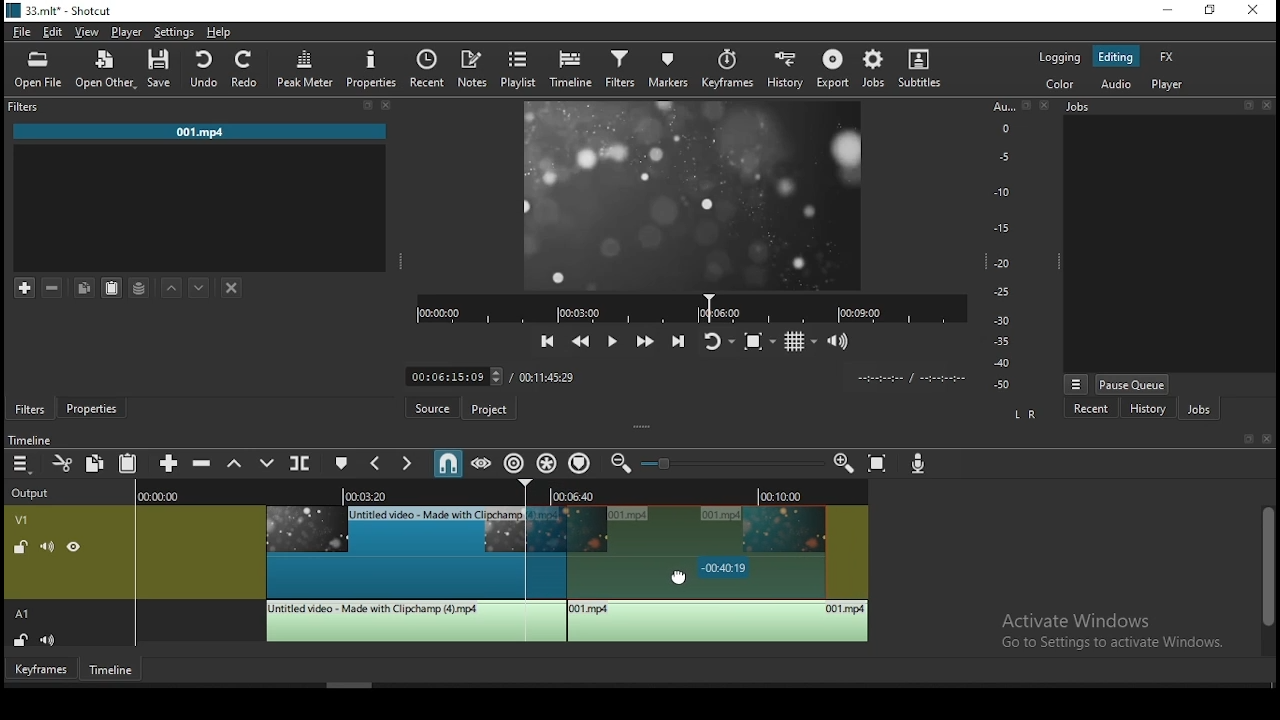 This screenshot has height=720, width=1280. I want to click on skip to next point, so click(678, 342).